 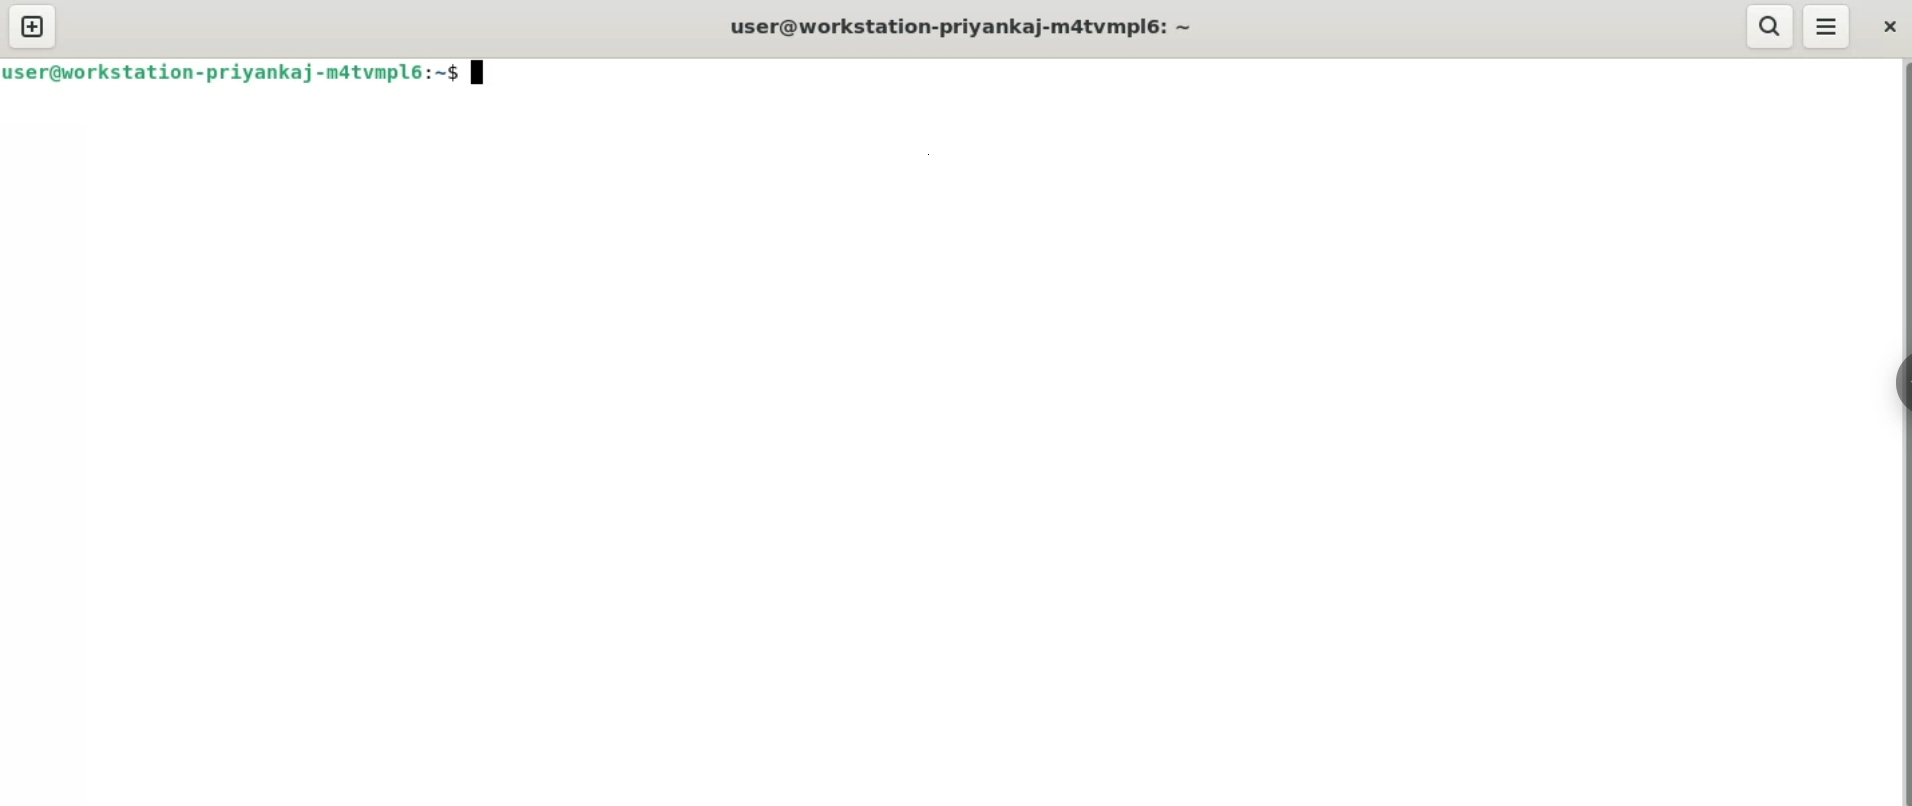 What do you see at coordinates (1824, 25) in the screenshot?
I see `menu` at bounding box center [1824, 25].